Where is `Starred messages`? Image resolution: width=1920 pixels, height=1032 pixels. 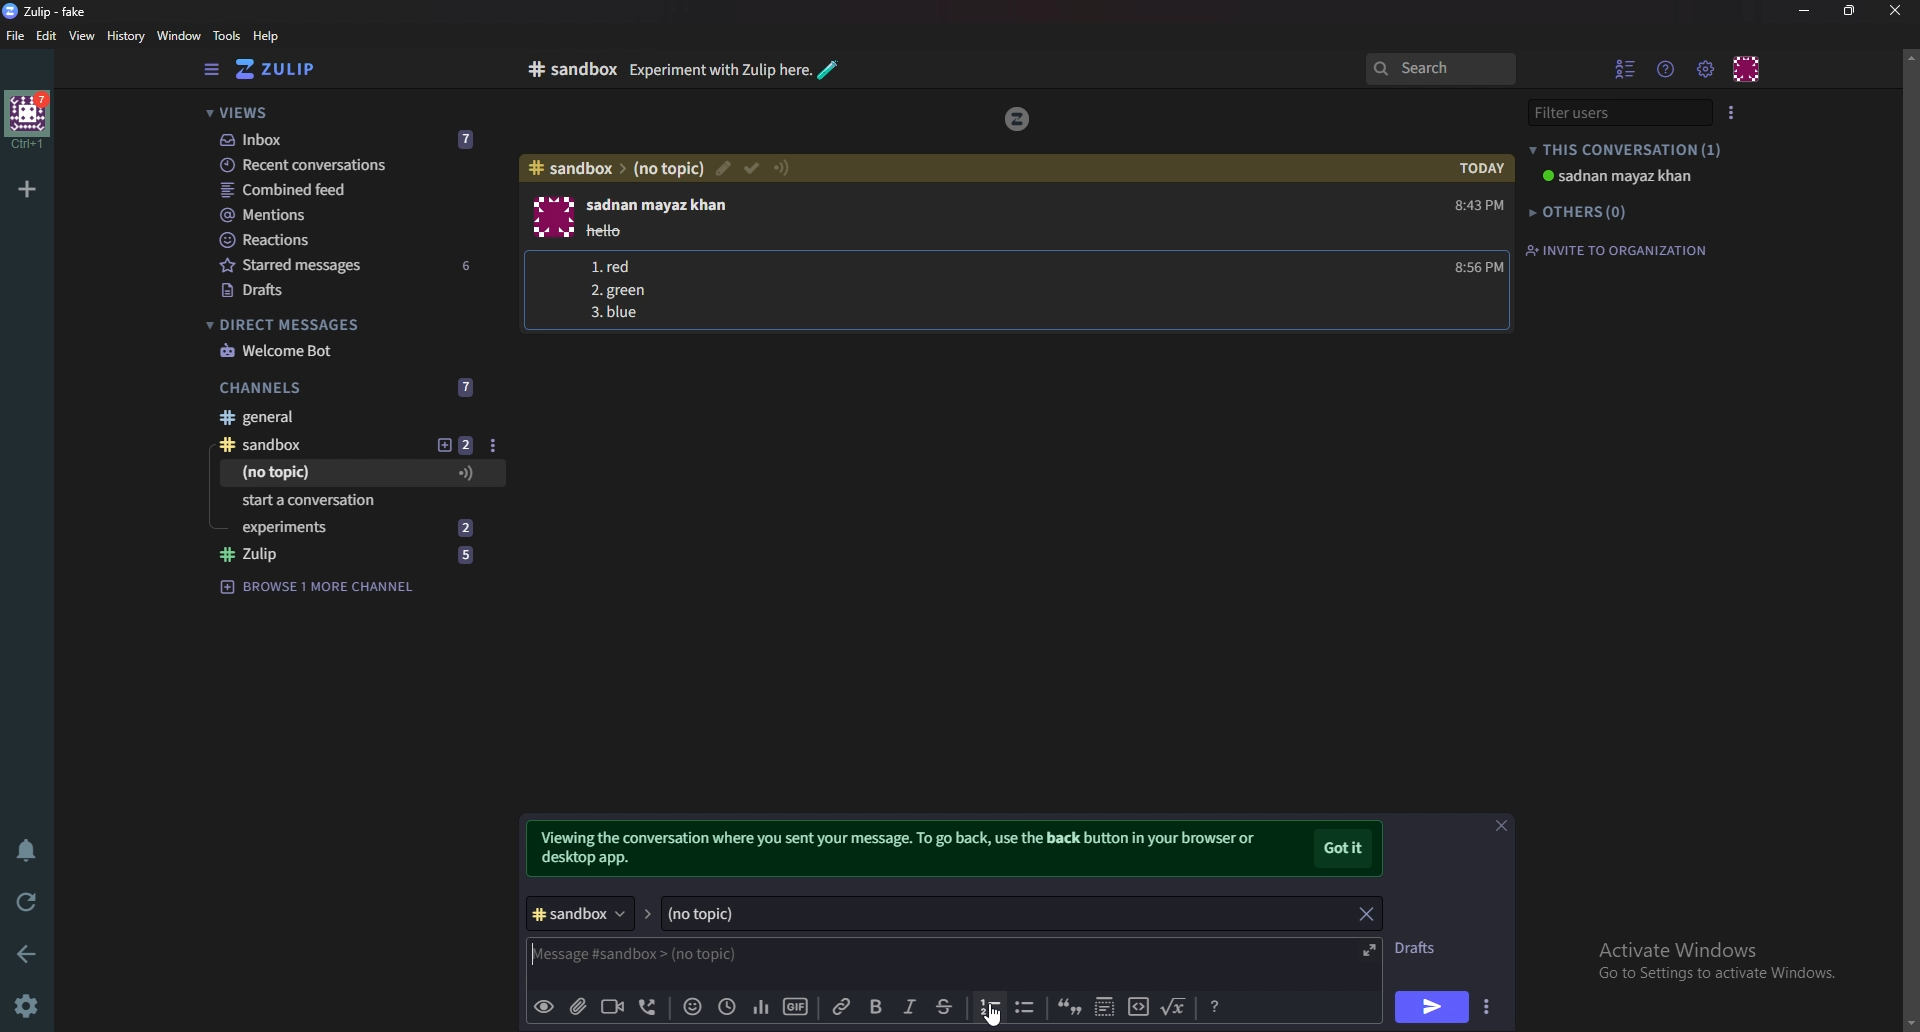 Starred messages is located at coordinates (350, 265).